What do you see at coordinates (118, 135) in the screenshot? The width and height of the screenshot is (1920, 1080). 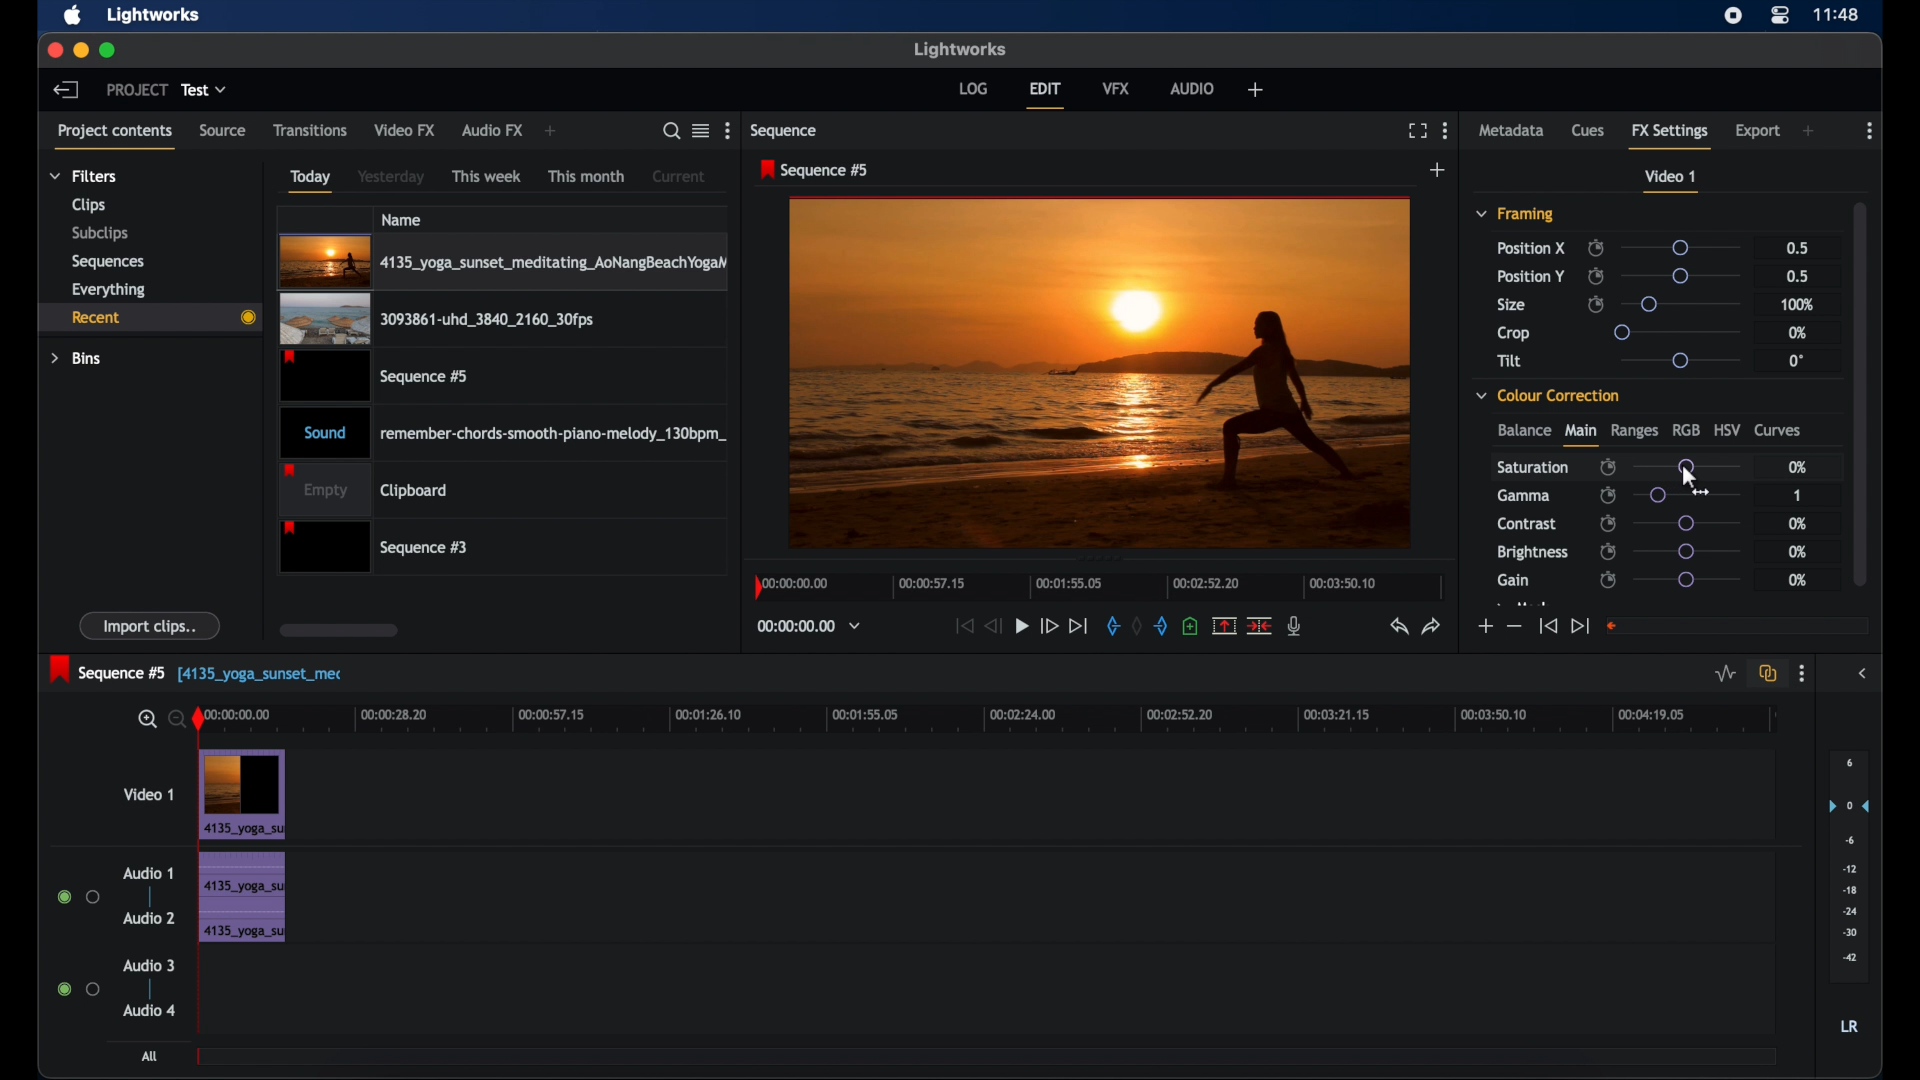 I see `project contents` at bounding box center [118, 135].